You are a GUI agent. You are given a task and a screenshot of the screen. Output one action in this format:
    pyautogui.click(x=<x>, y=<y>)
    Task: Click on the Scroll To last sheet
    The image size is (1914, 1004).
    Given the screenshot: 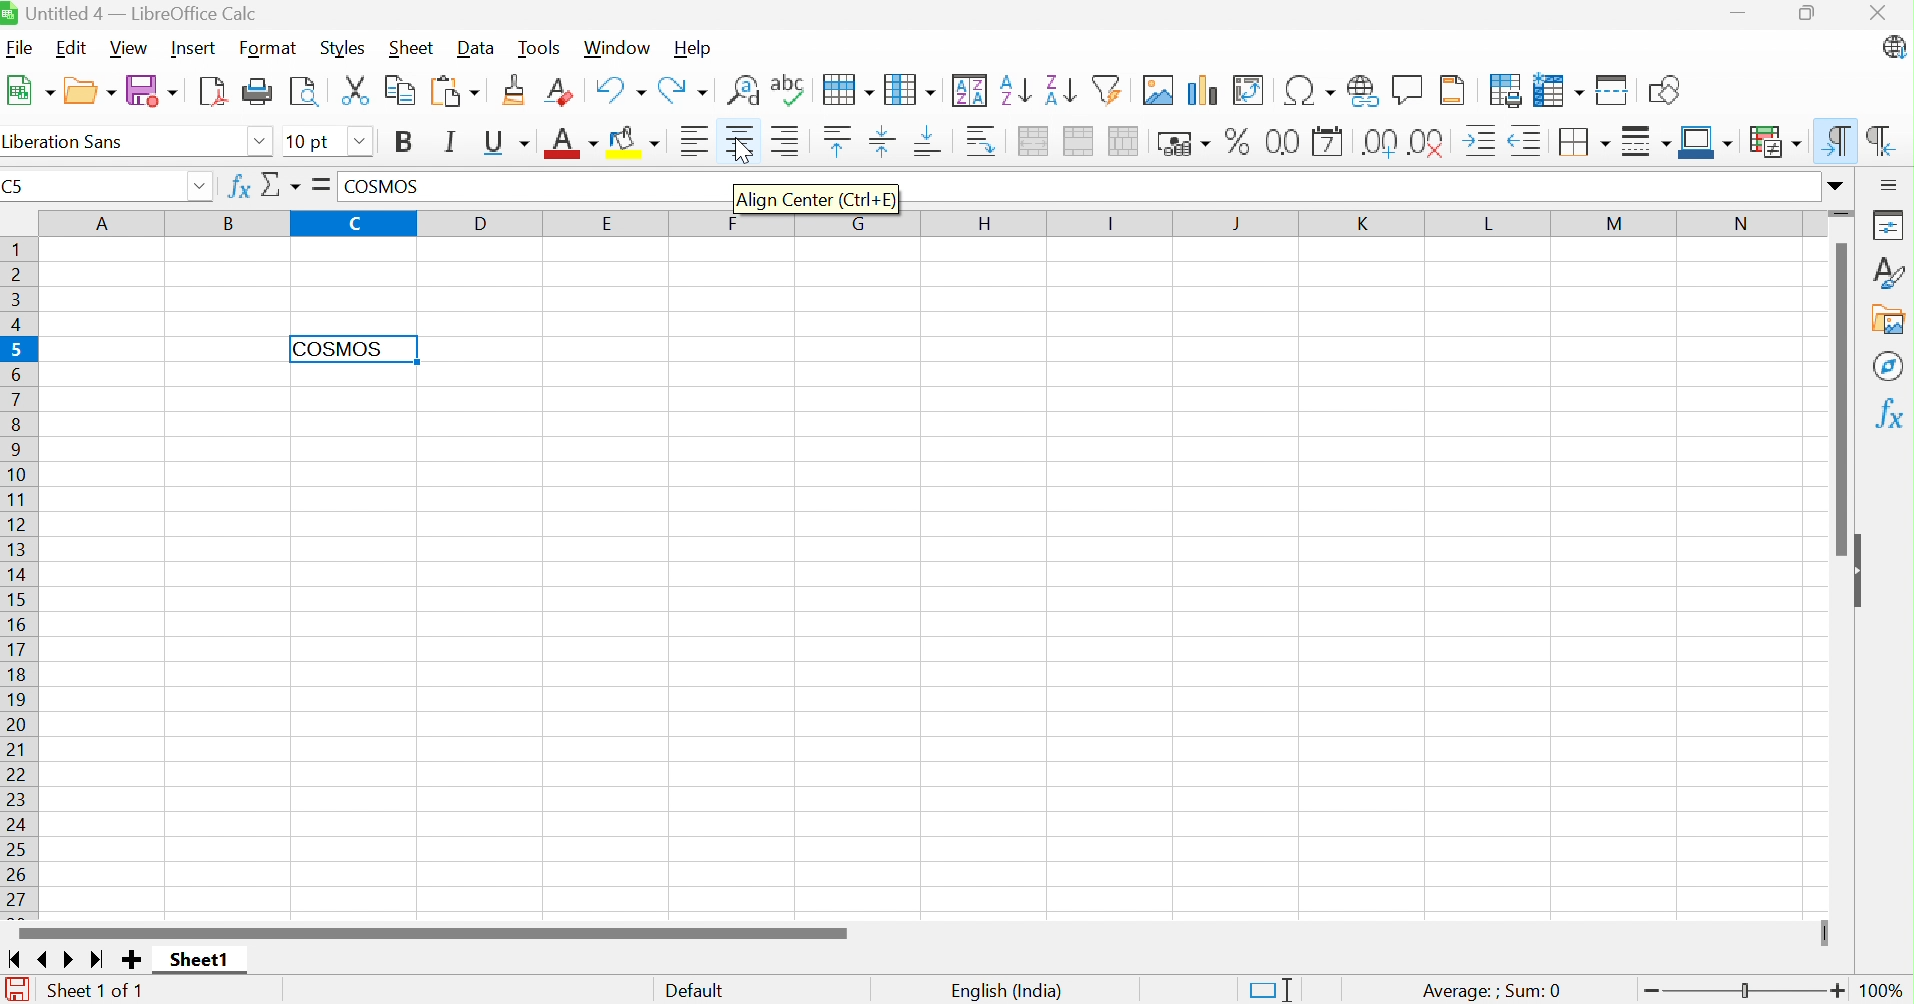 What is the action you would take?
    pyautogui.click(x=99, y=961)
    